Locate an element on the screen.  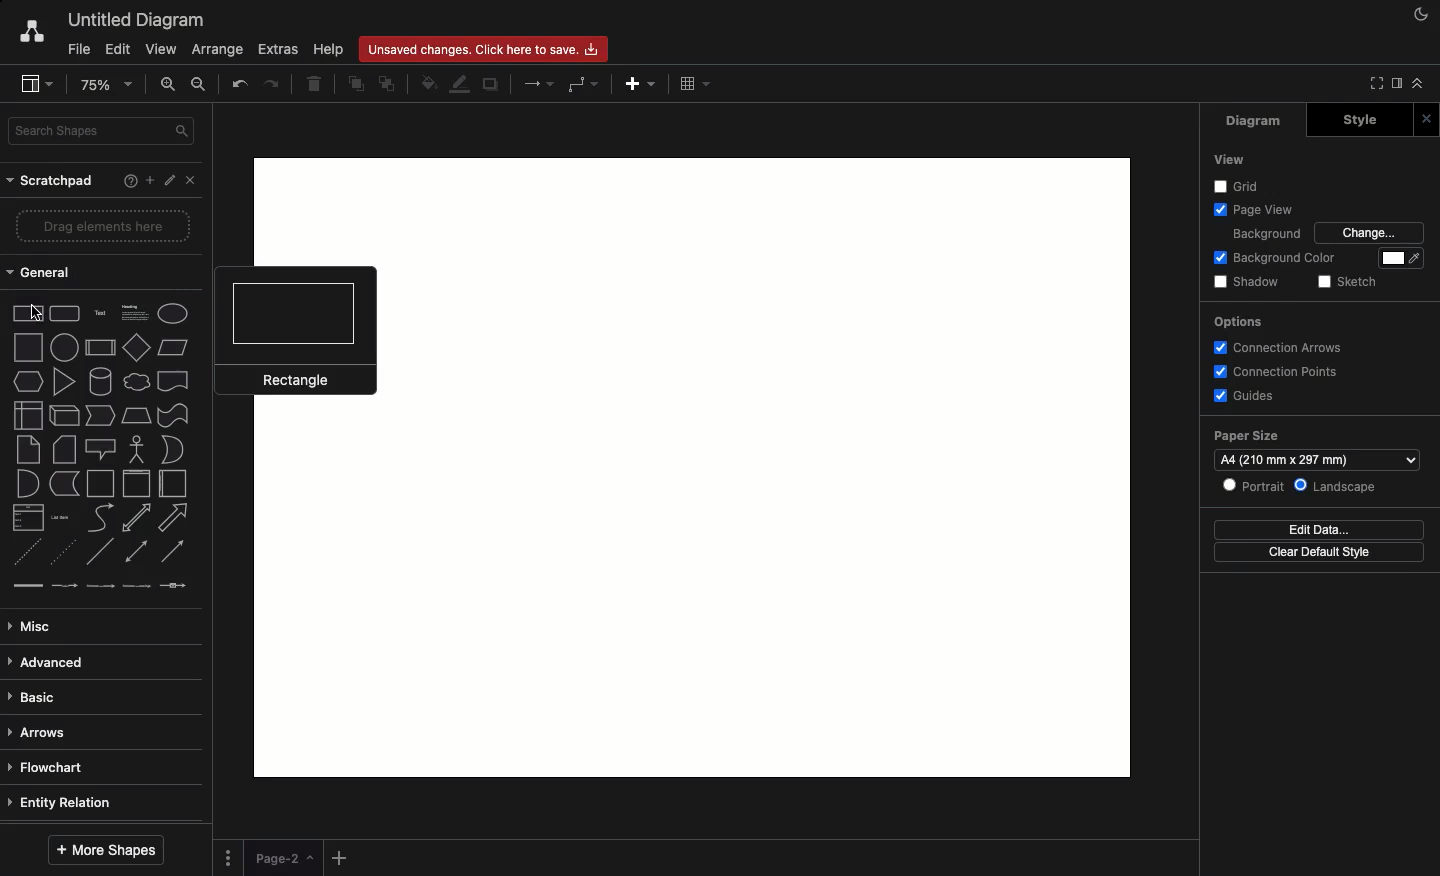
Edit is located at coordinates (116, 50).